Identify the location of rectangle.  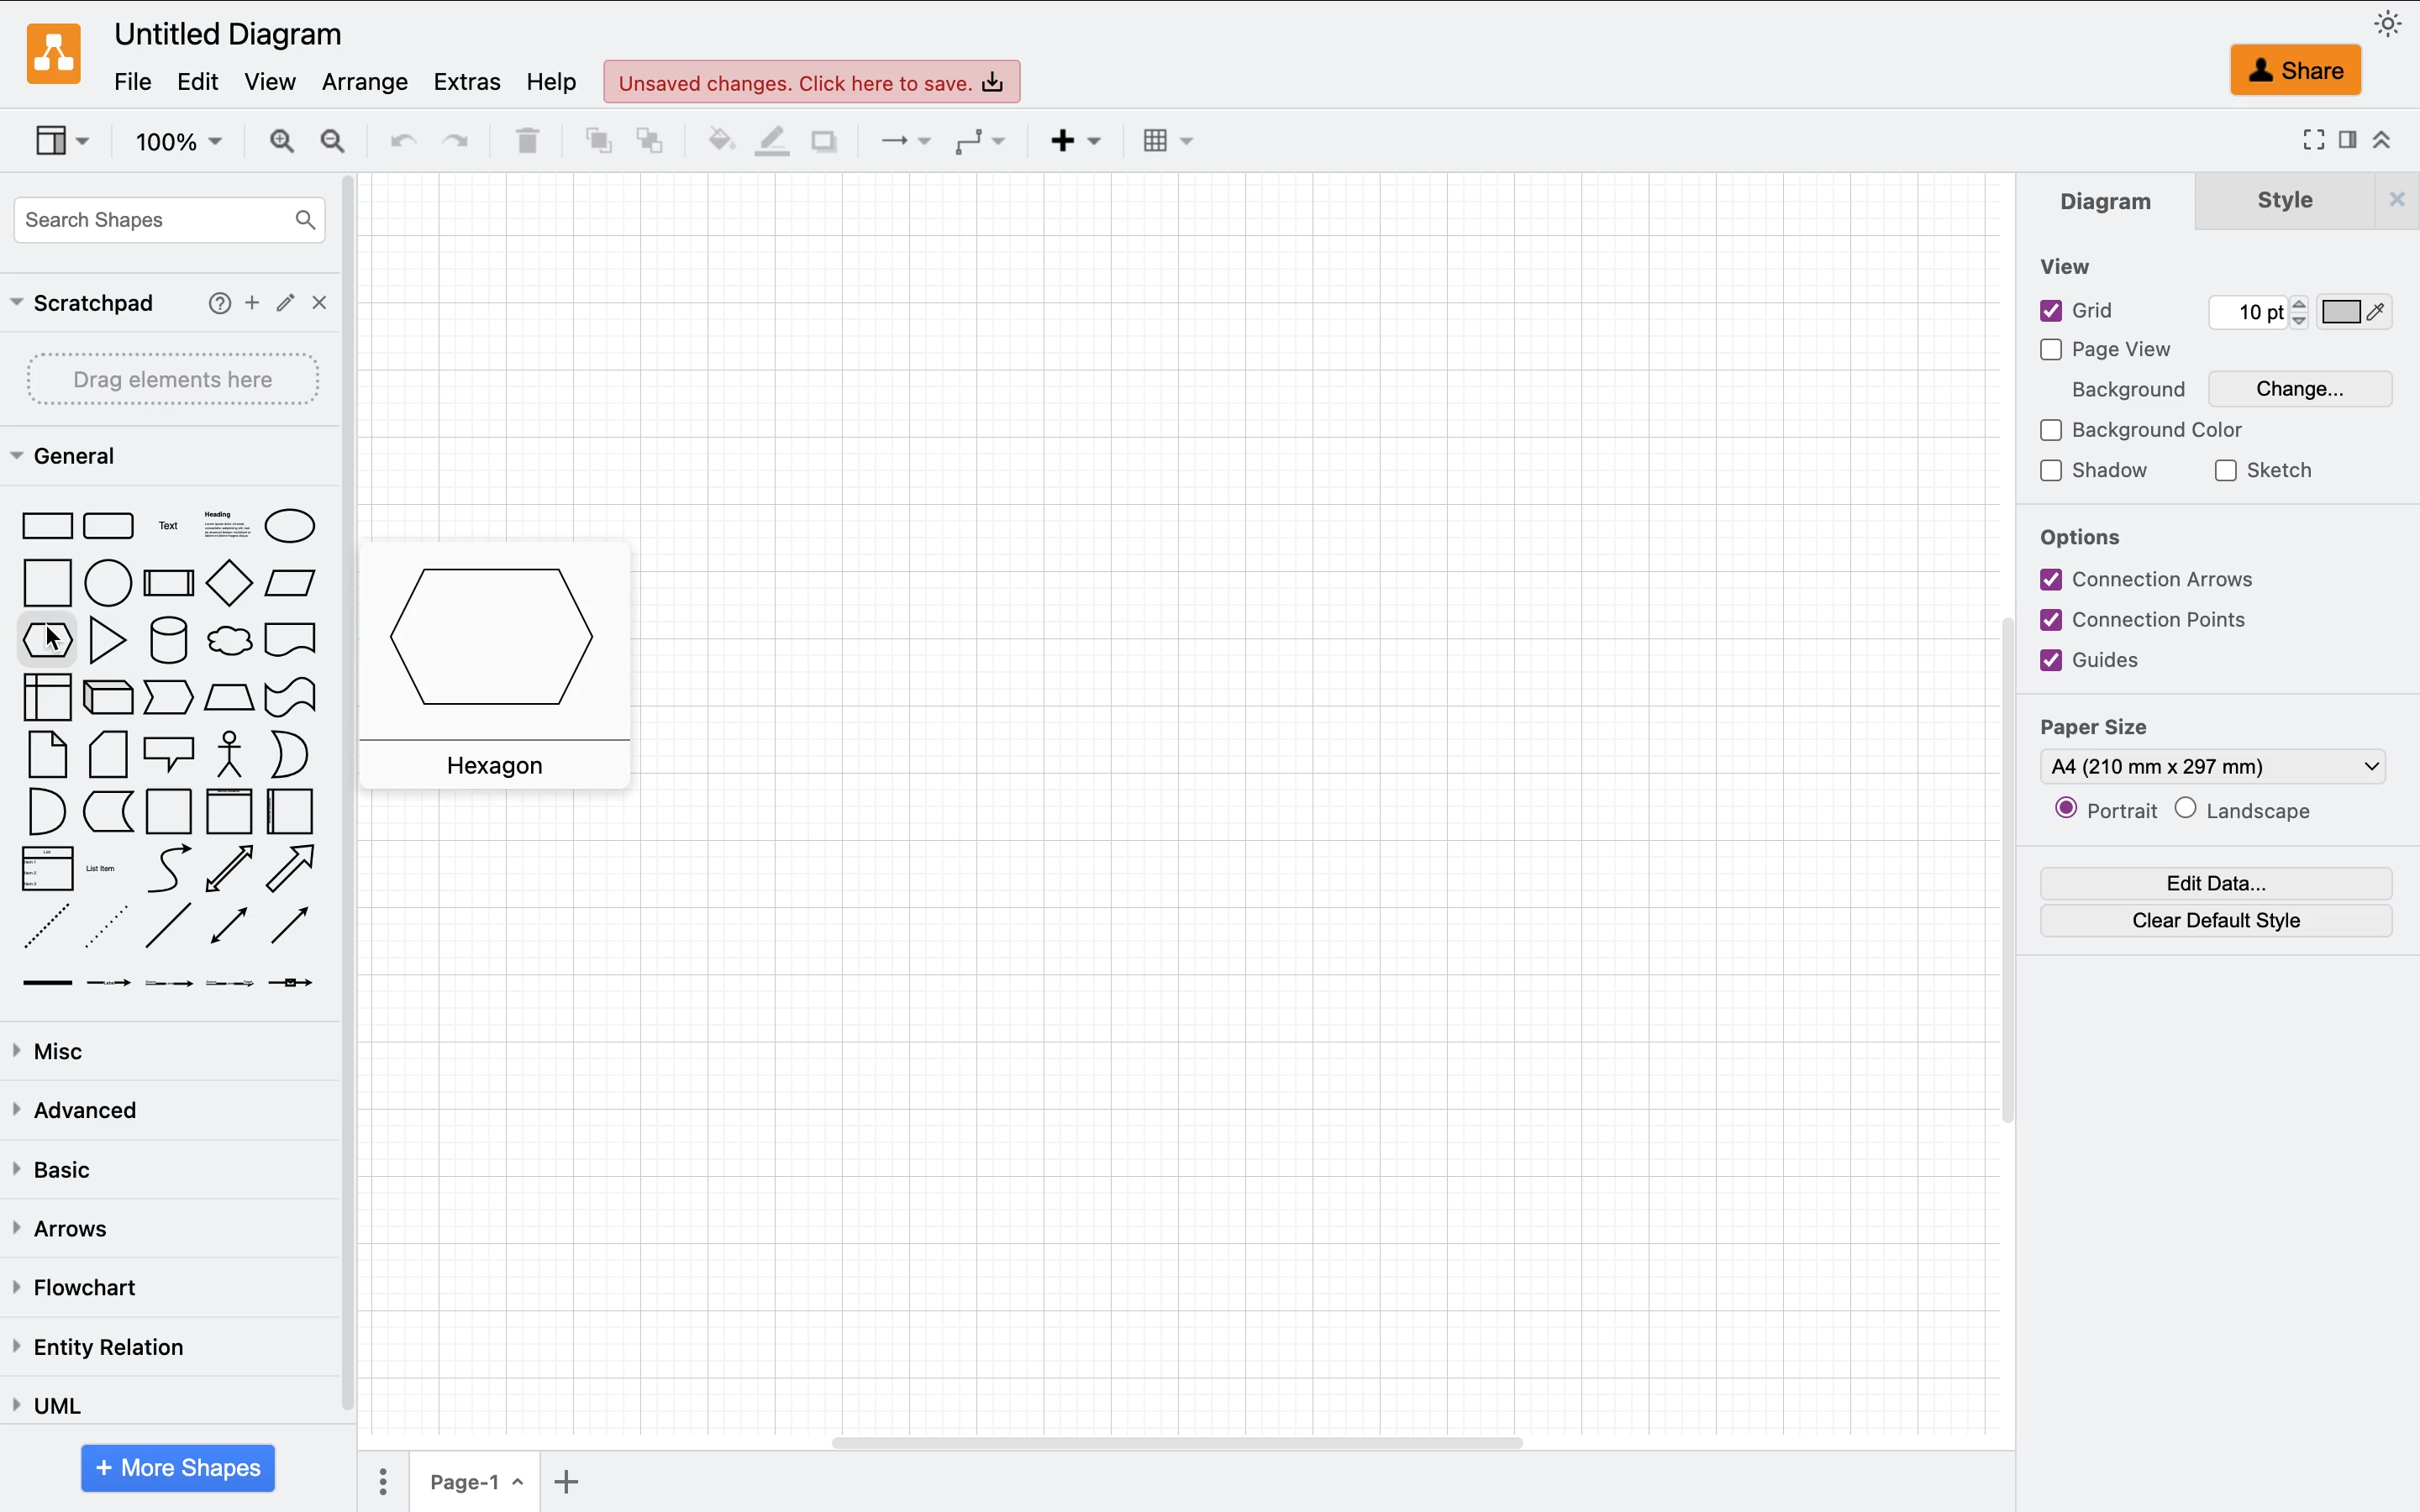
(42, 525).